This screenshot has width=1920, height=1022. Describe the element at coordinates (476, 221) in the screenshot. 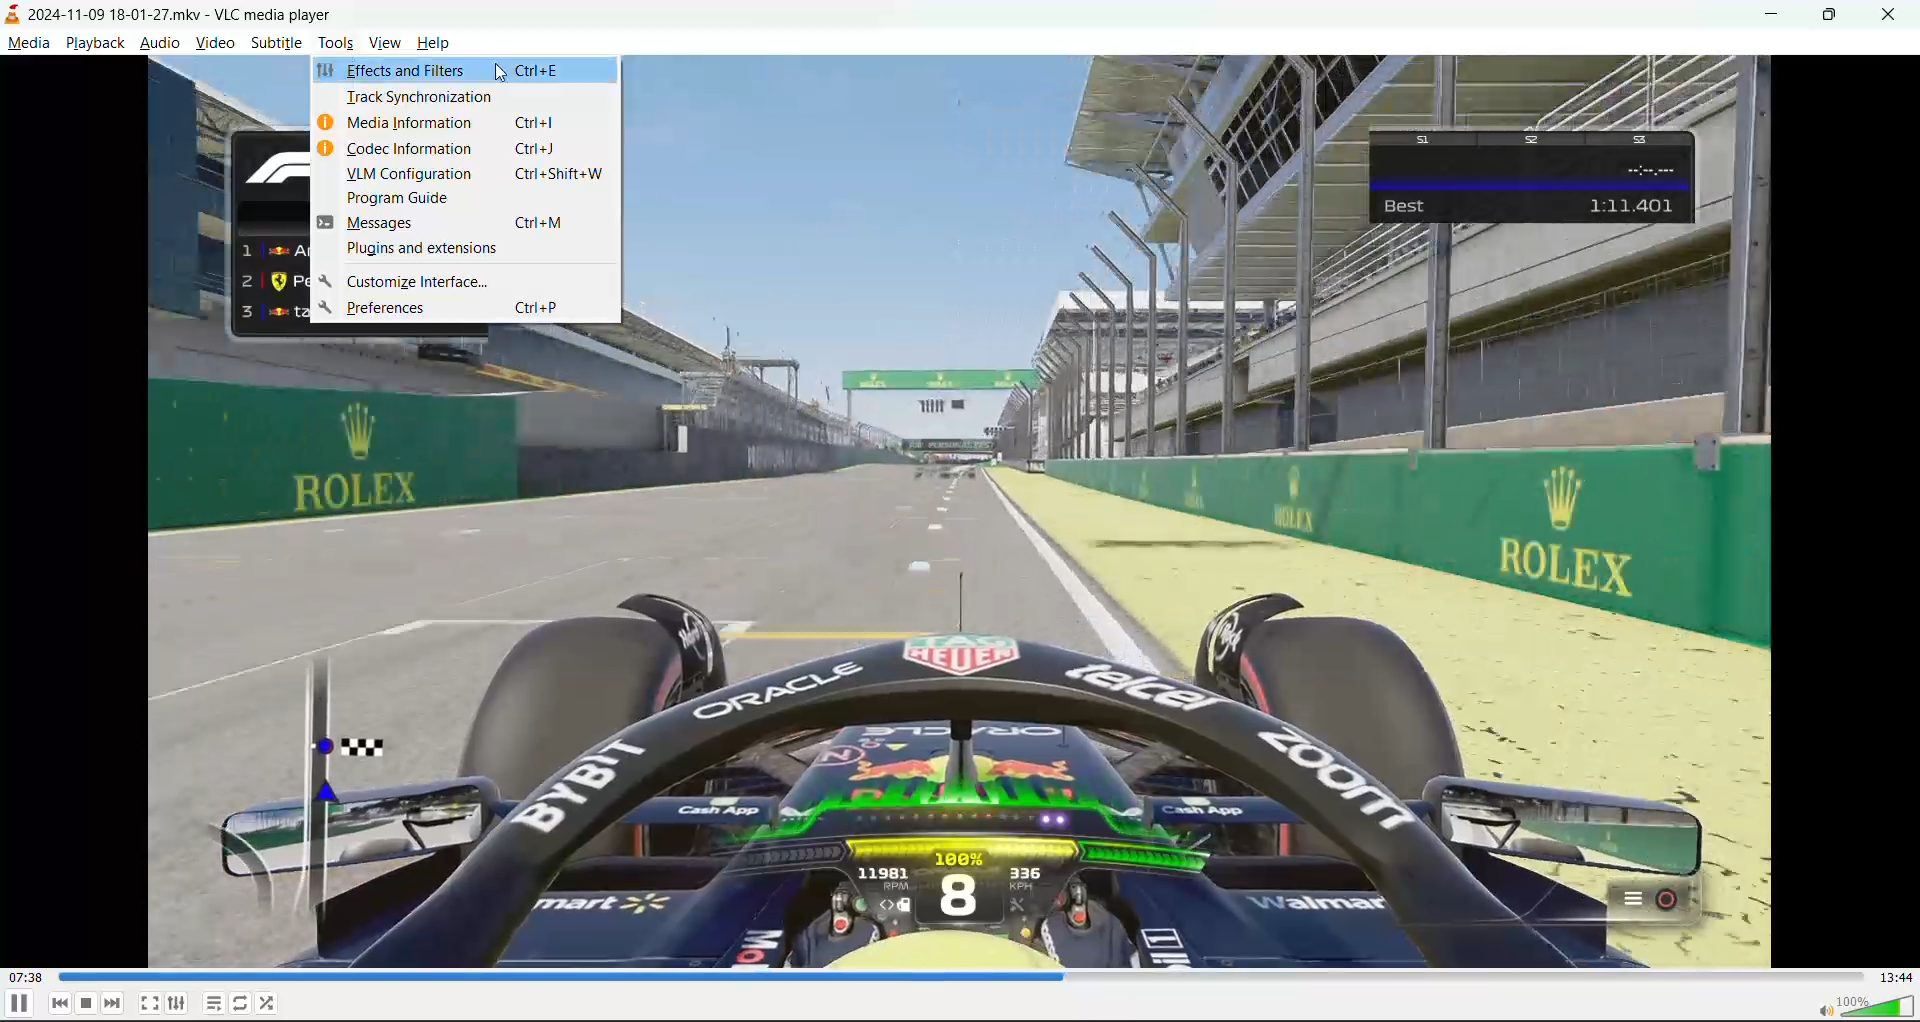

I see `messages` at that location.